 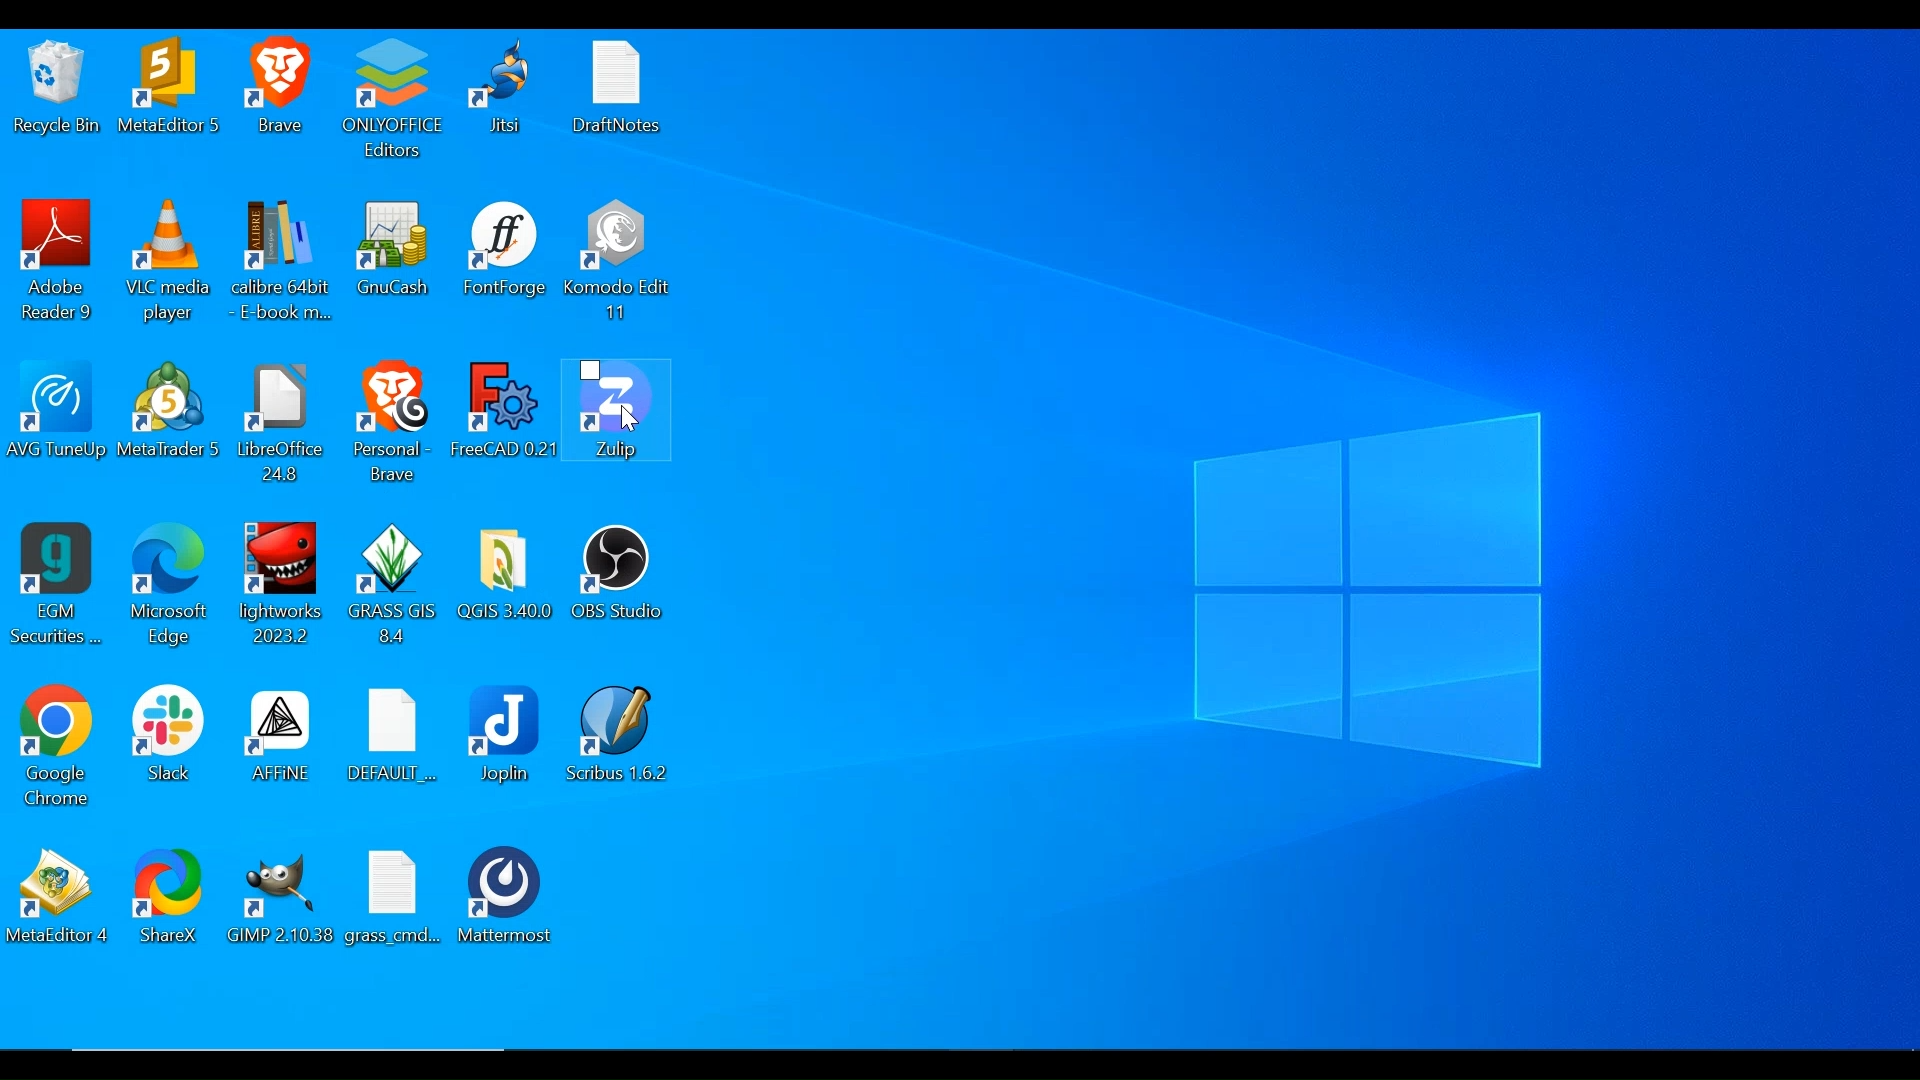 What do you see at coordinates (55, 90) in the screenshot?
I see `Recycle Bin Desktop Icon` at bounding box center [55, 90].